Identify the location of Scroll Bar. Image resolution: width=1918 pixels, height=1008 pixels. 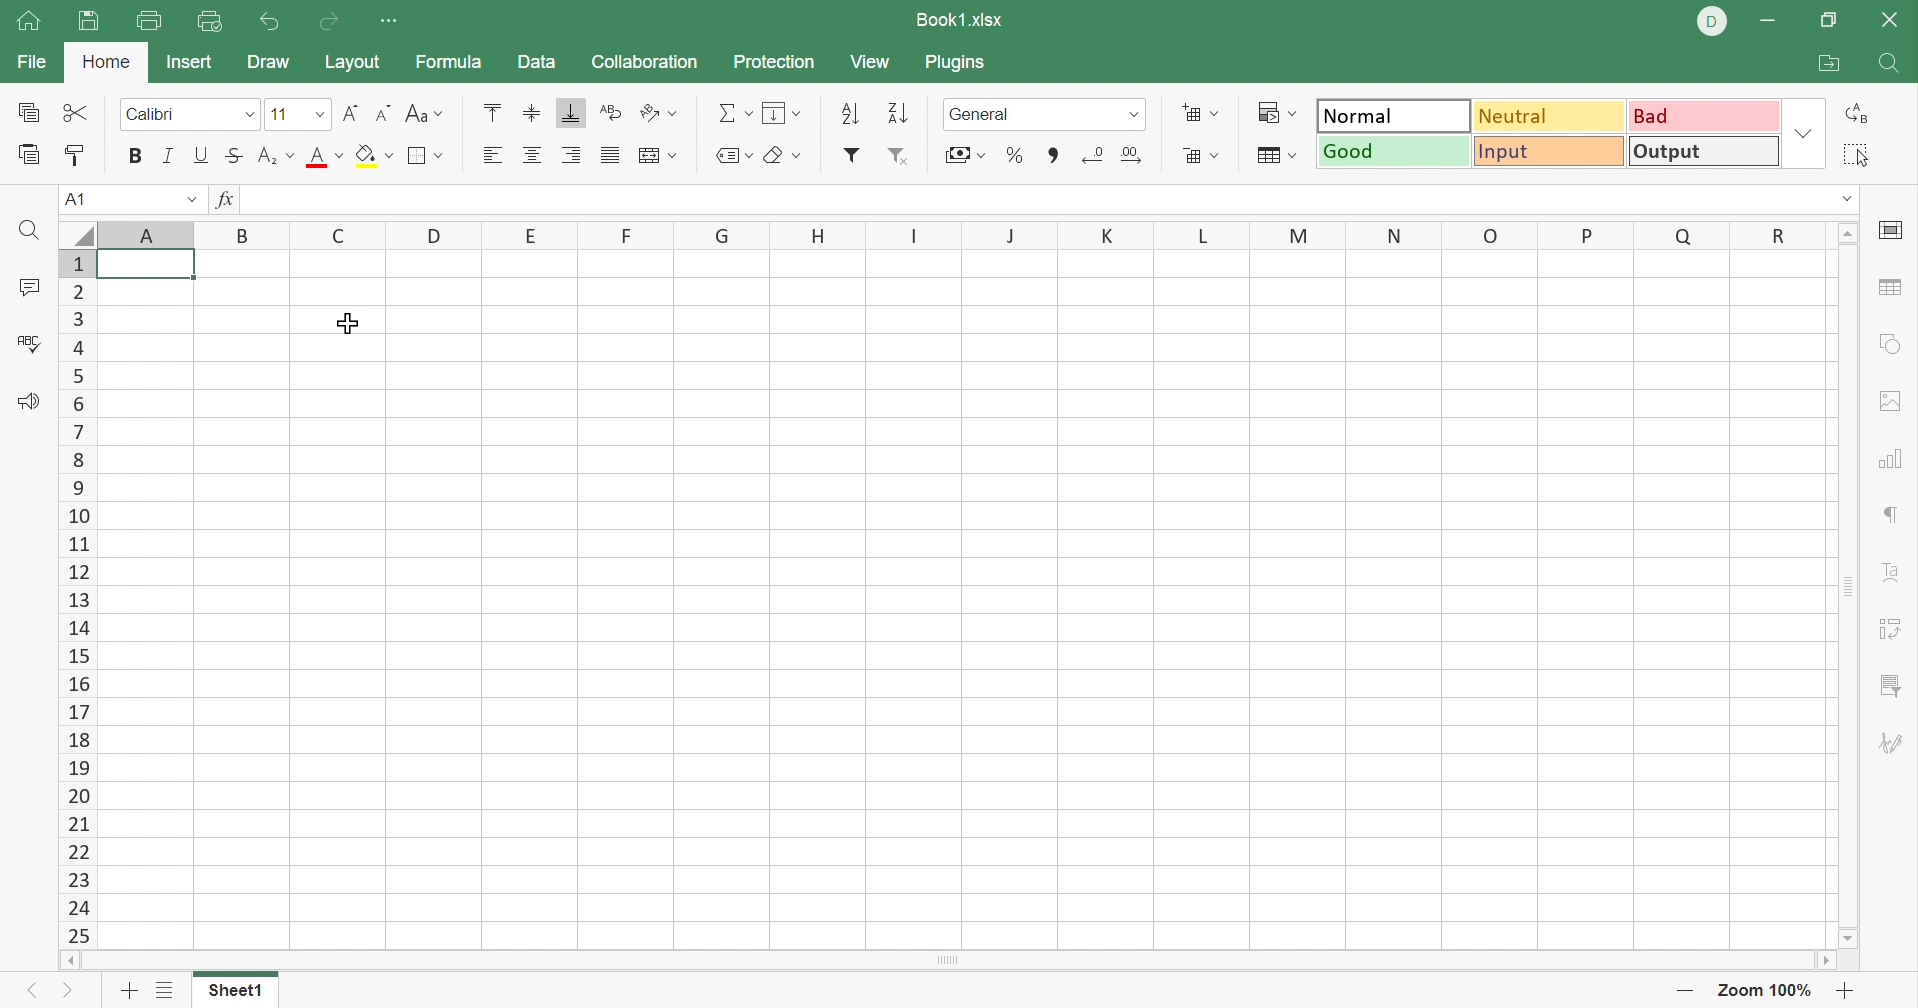
(1849, 586).